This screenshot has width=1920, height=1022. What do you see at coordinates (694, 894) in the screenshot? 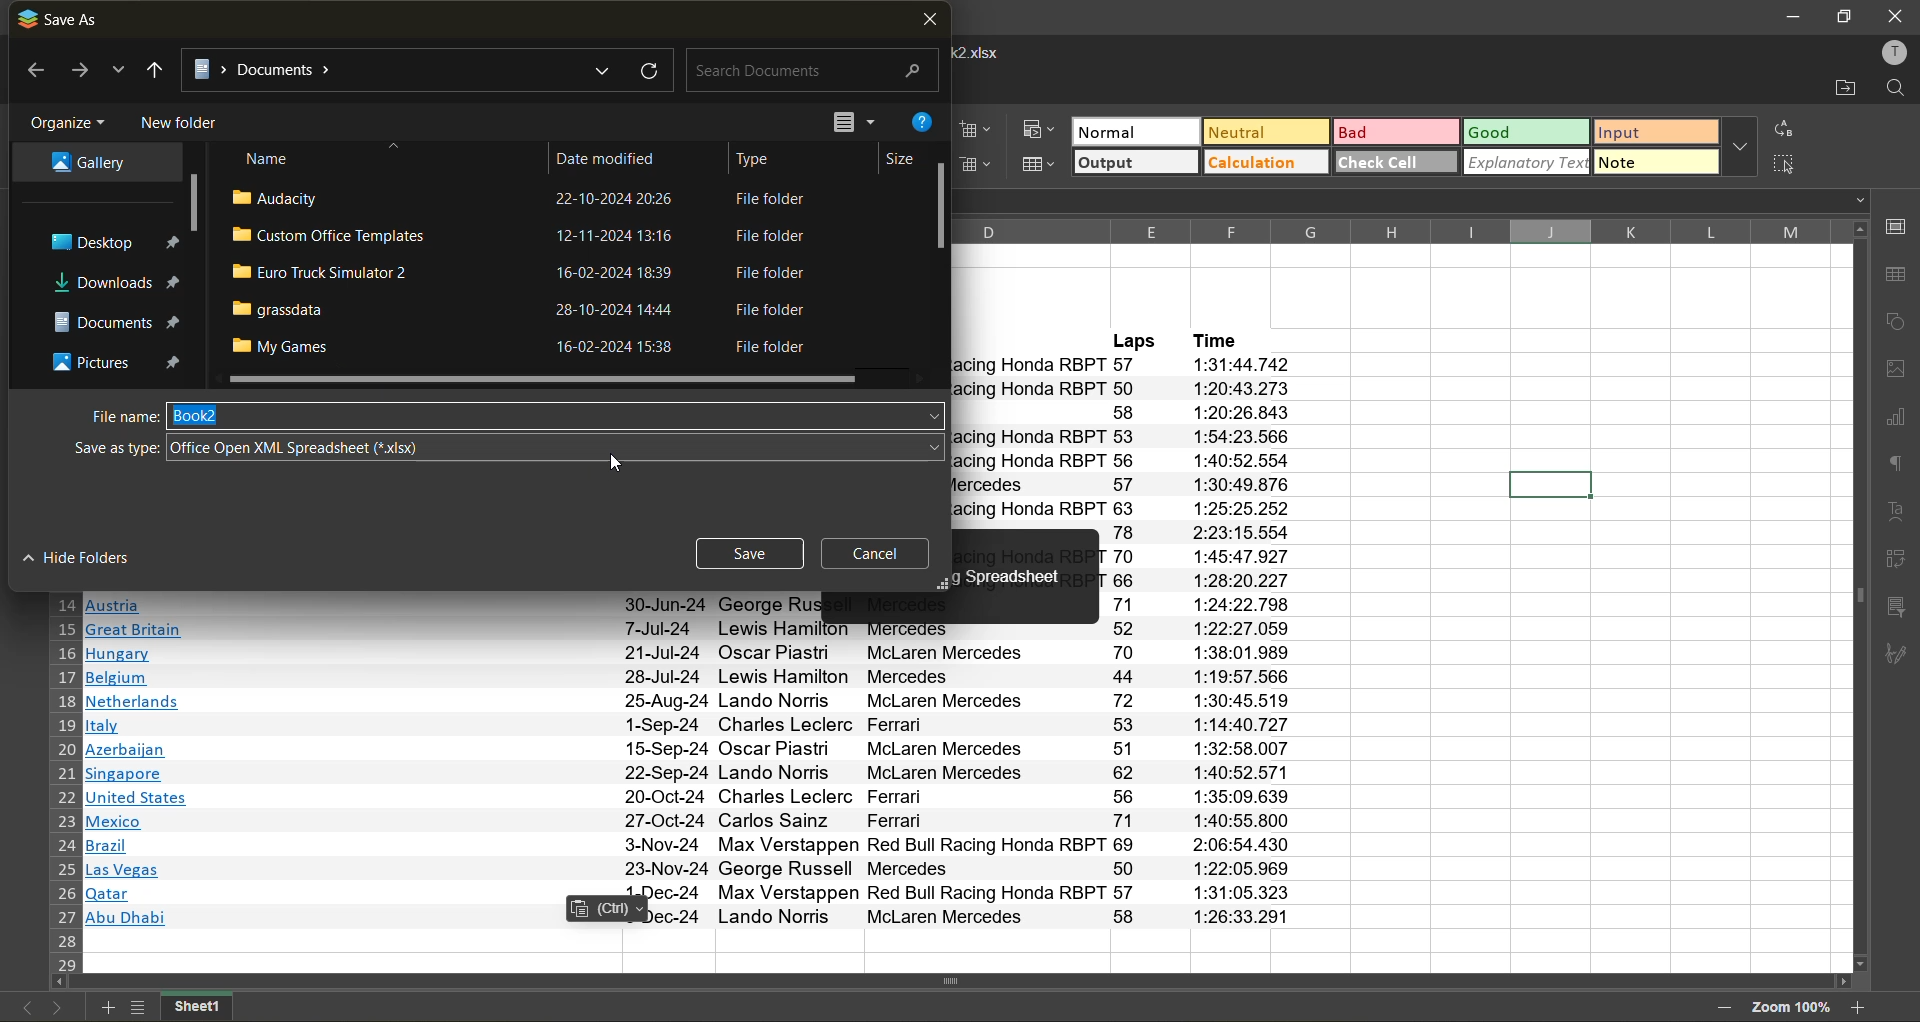
I see `text info` at bounding box center [694, 894].